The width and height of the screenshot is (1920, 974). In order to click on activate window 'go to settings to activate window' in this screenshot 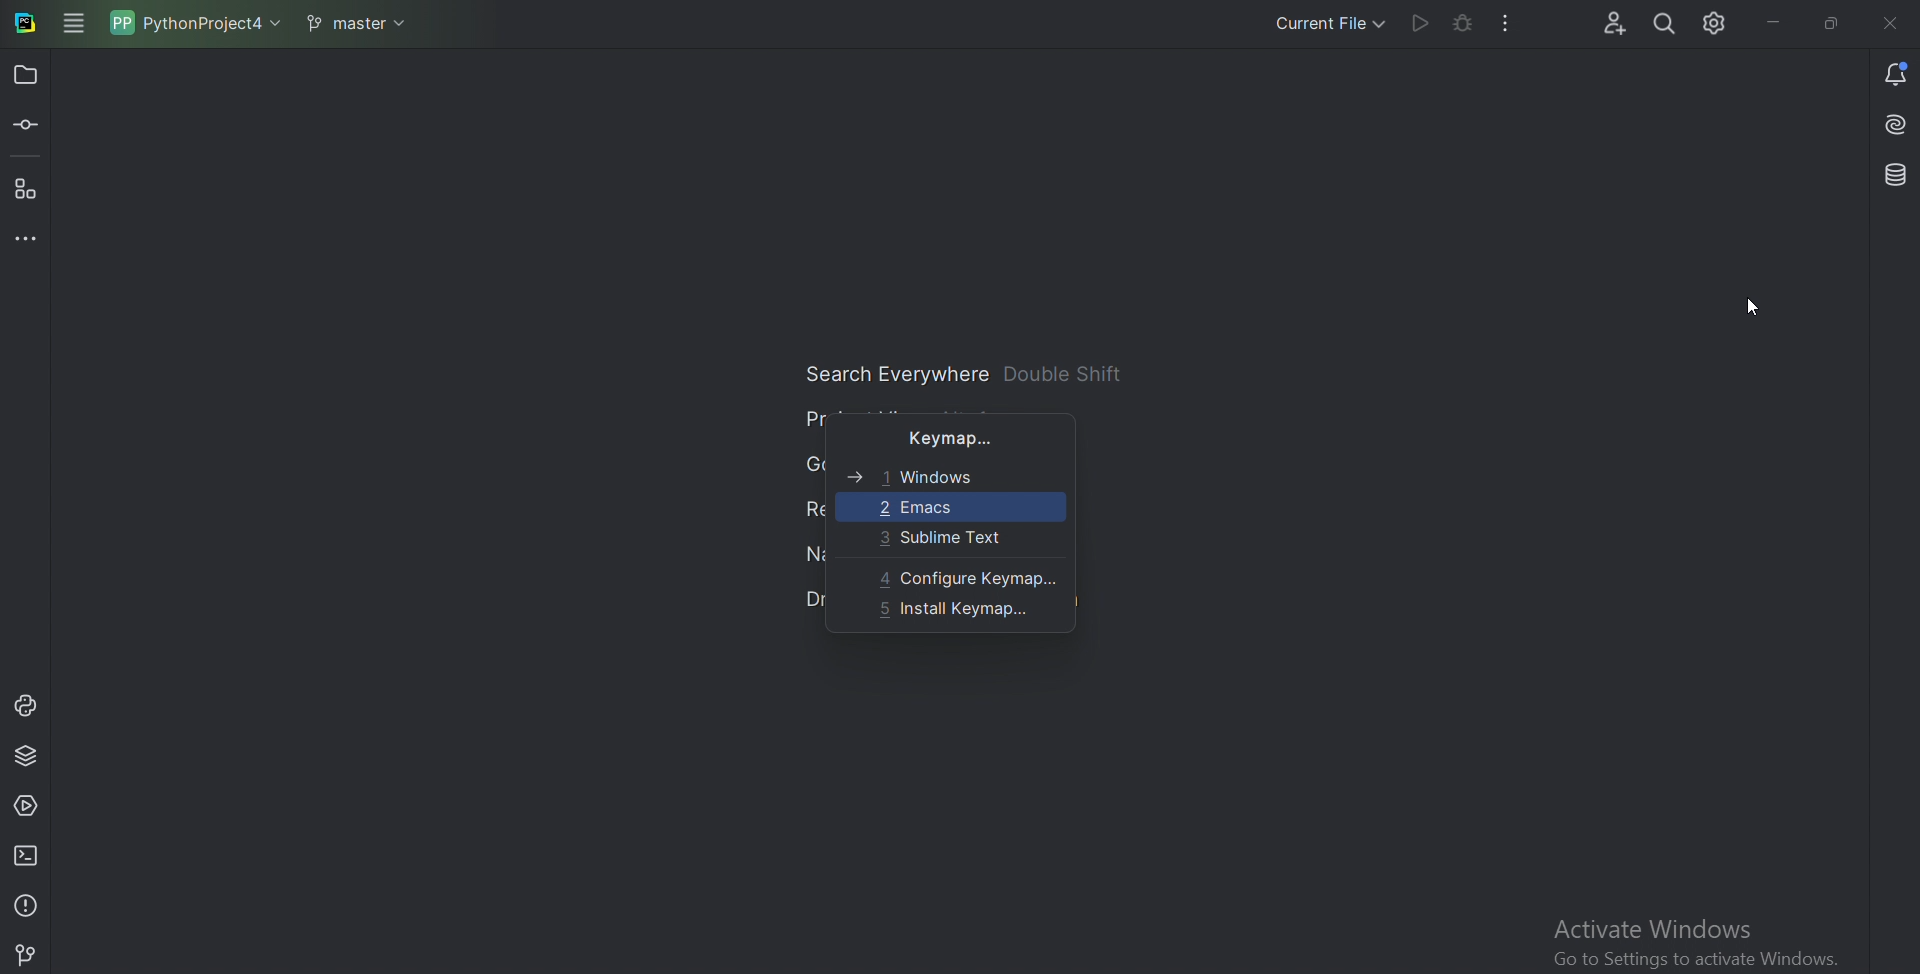, I will do `click(1695, 945)`.